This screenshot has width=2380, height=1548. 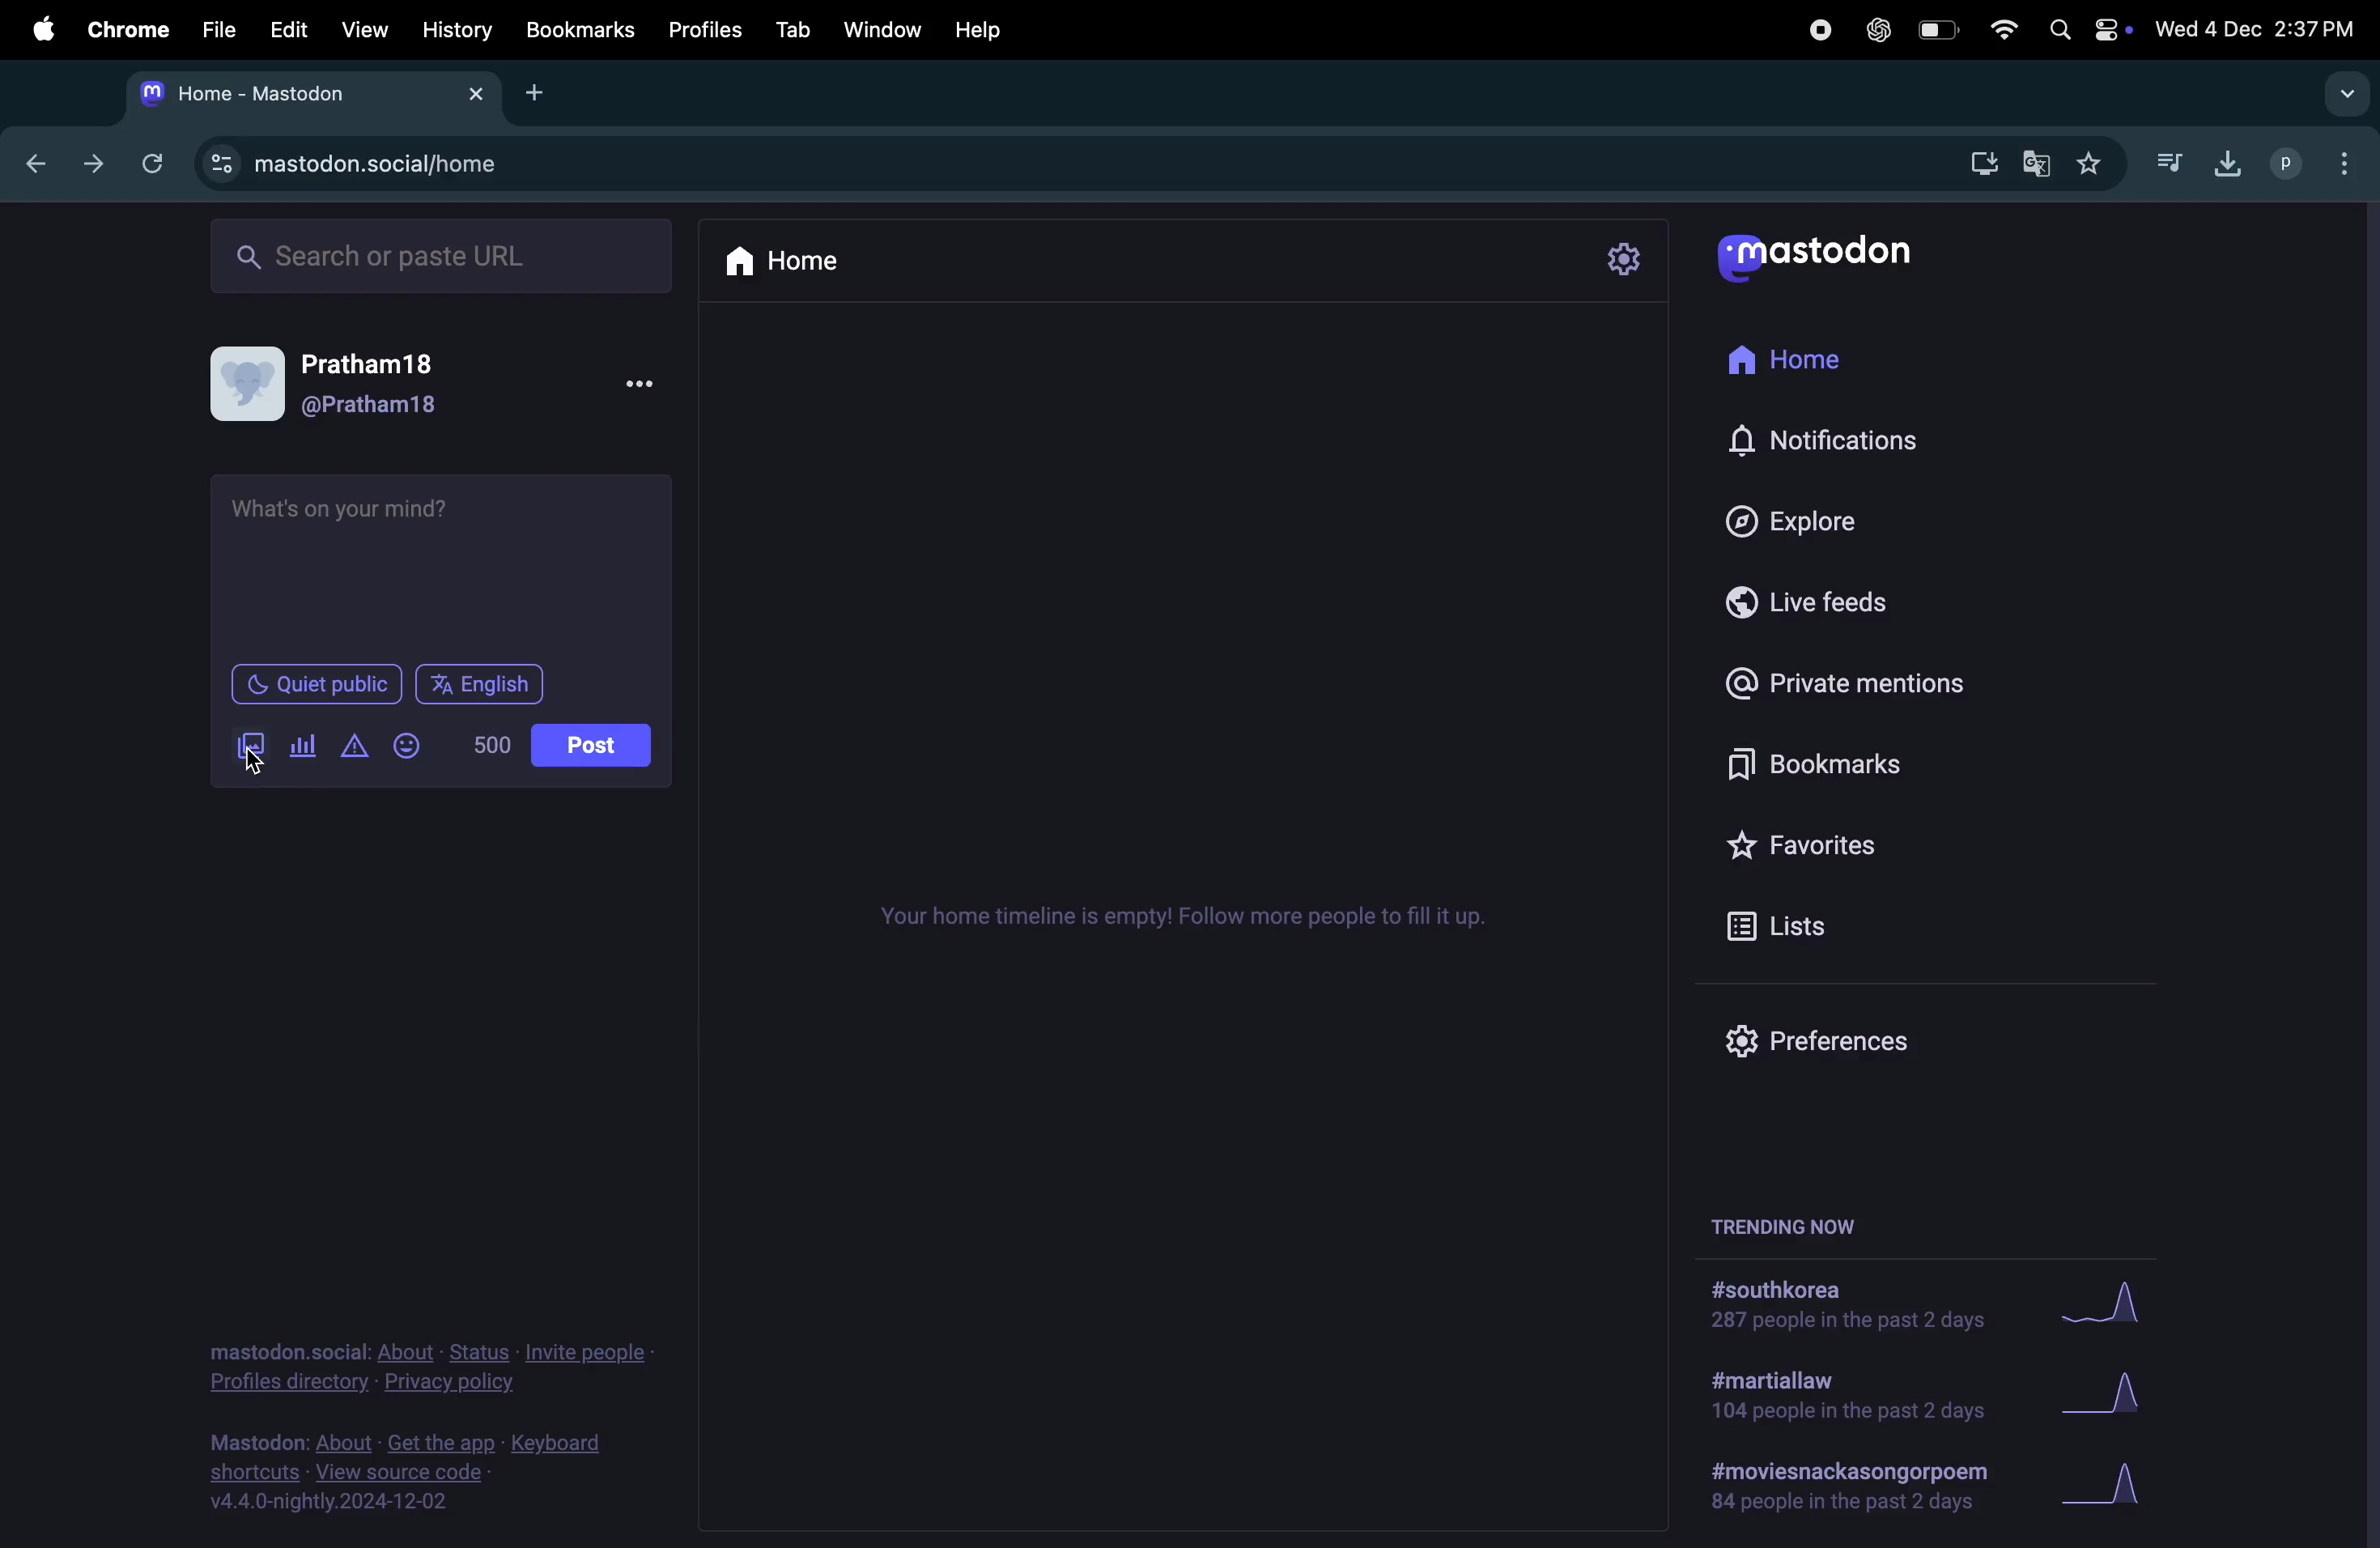 What do you see at coordinates (439, 565) in the screenshot?
I see `text box` at bounding box center [439, 565].